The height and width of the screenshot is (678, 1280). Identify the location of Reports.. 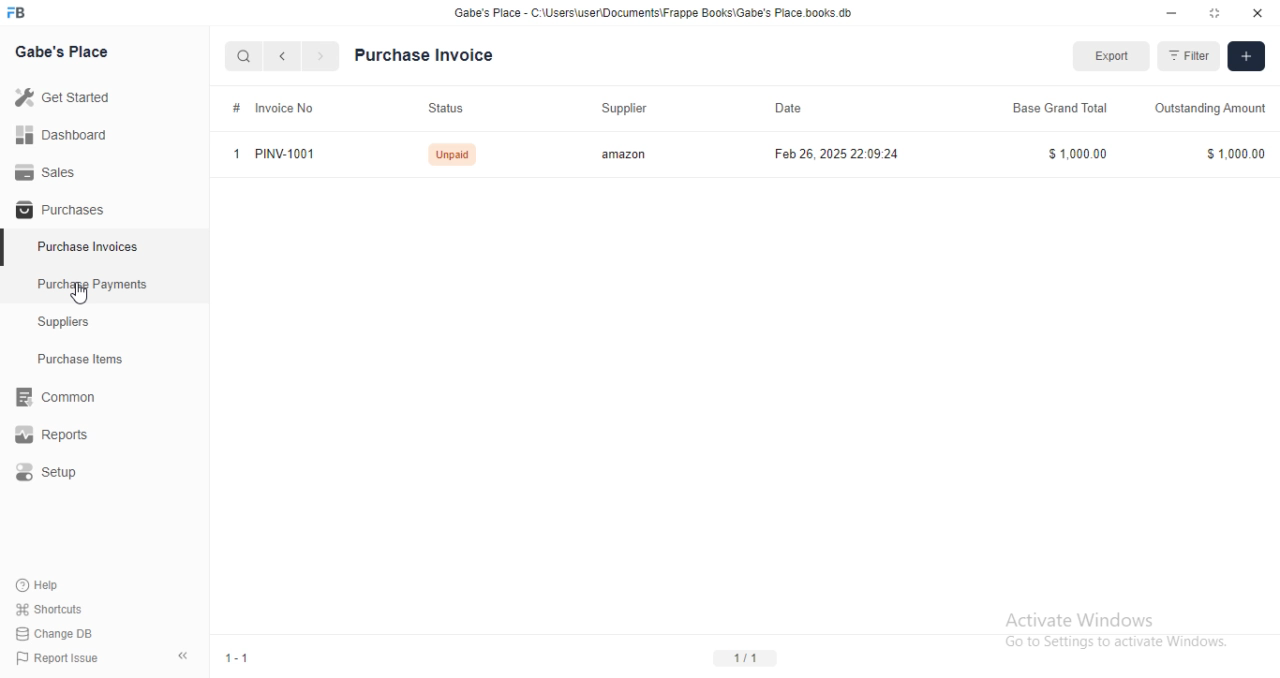
(55, 435).